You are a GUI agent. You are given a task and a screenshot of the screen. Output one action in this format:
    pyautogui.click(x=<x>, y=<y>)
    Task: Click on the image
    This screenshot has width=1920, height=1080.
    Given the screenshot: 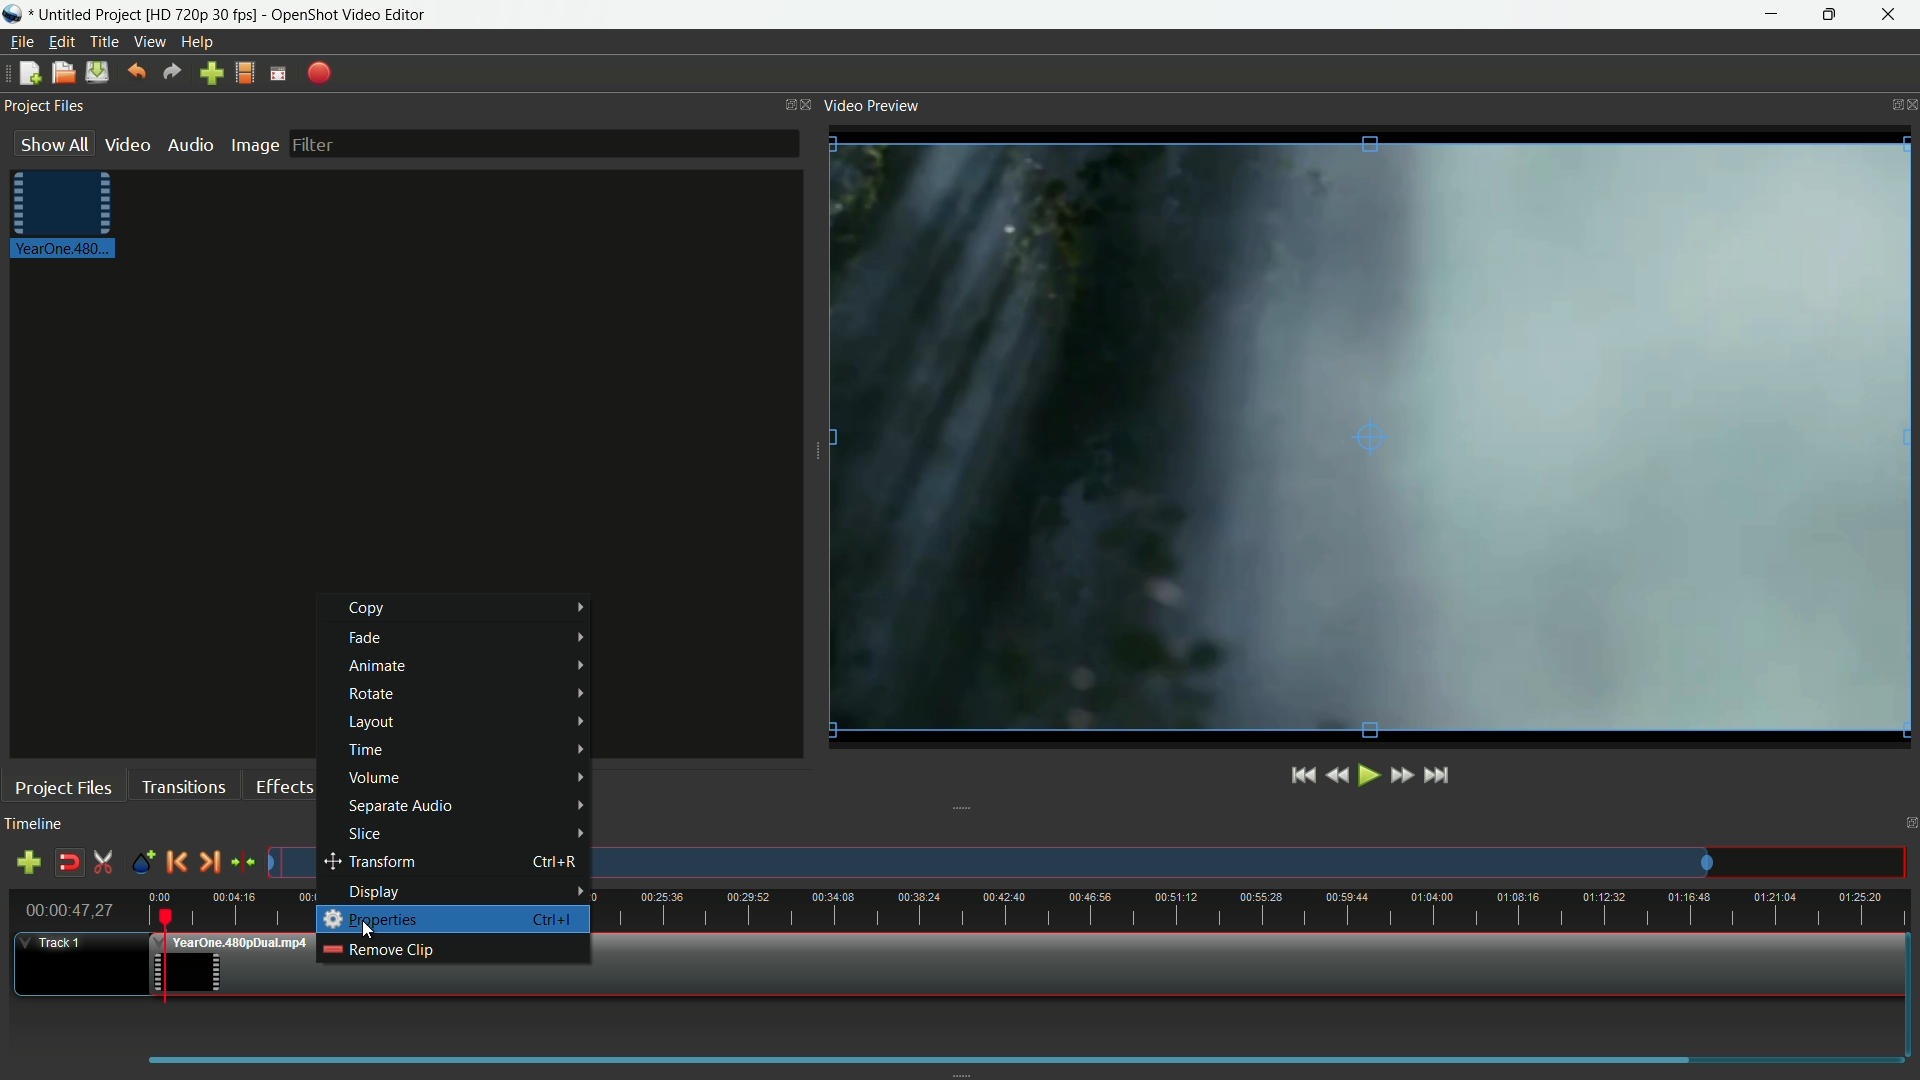 What is the action you would take?
    pyautogui.click(x=253, y=146)
    